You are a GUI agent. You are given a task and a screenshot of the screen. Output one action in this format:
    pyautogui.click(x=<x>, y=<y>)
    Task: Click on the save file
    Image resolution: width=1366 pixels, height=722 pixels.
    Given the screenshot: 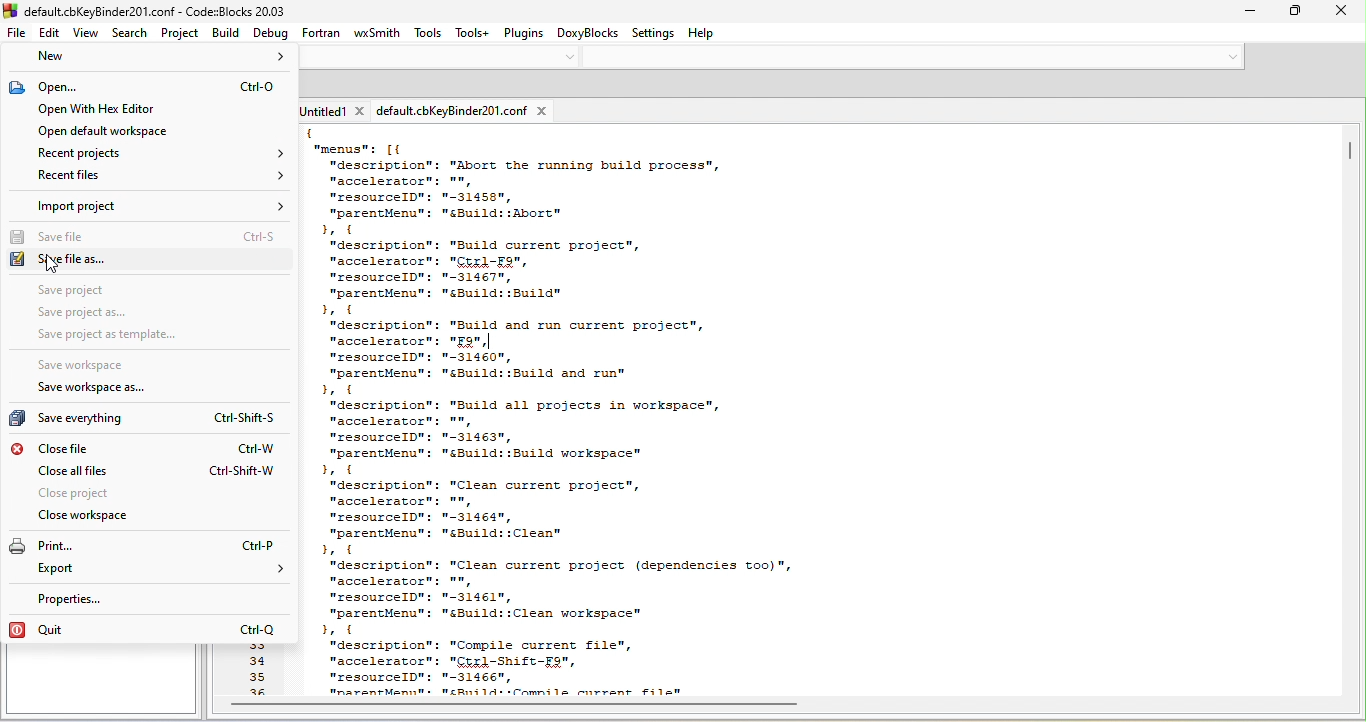 What is the action you would take?
    pyautogui.click(x=145, y=236)
    